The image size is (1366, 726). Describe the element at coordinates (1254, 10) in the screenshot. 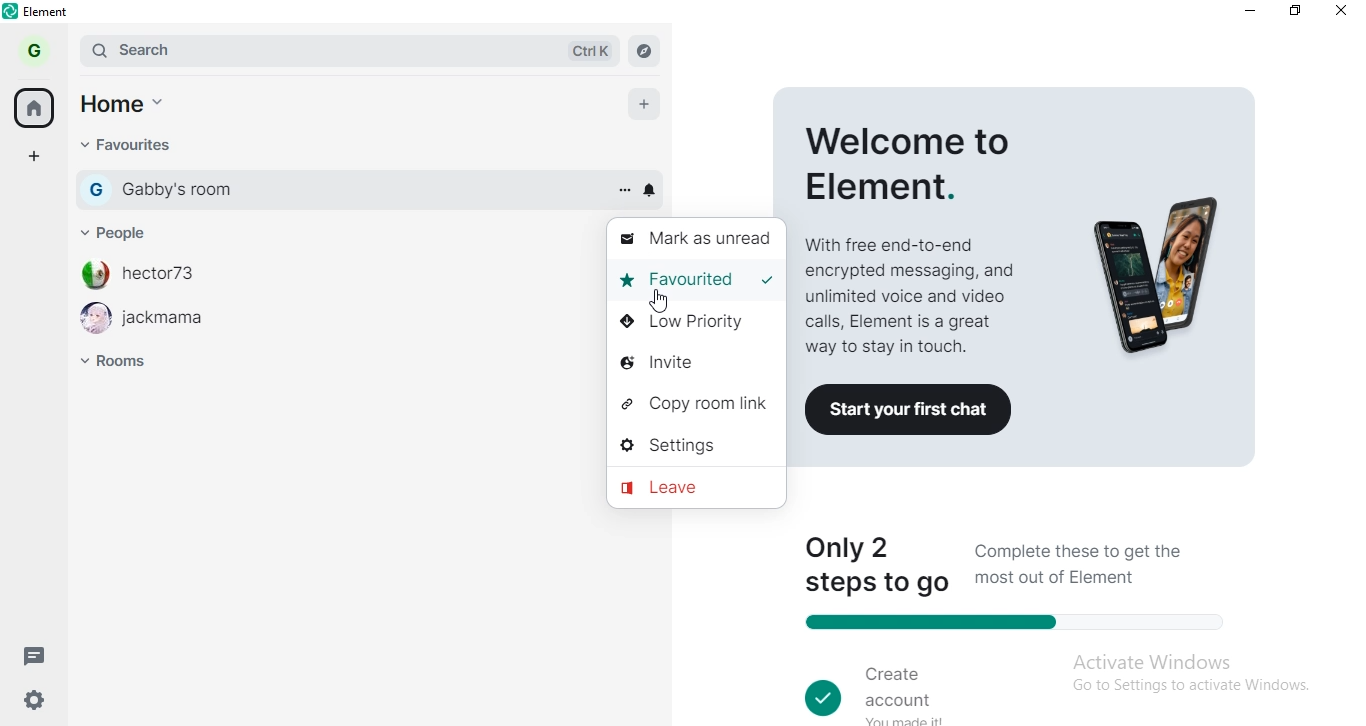

I see `minimise` at that location.